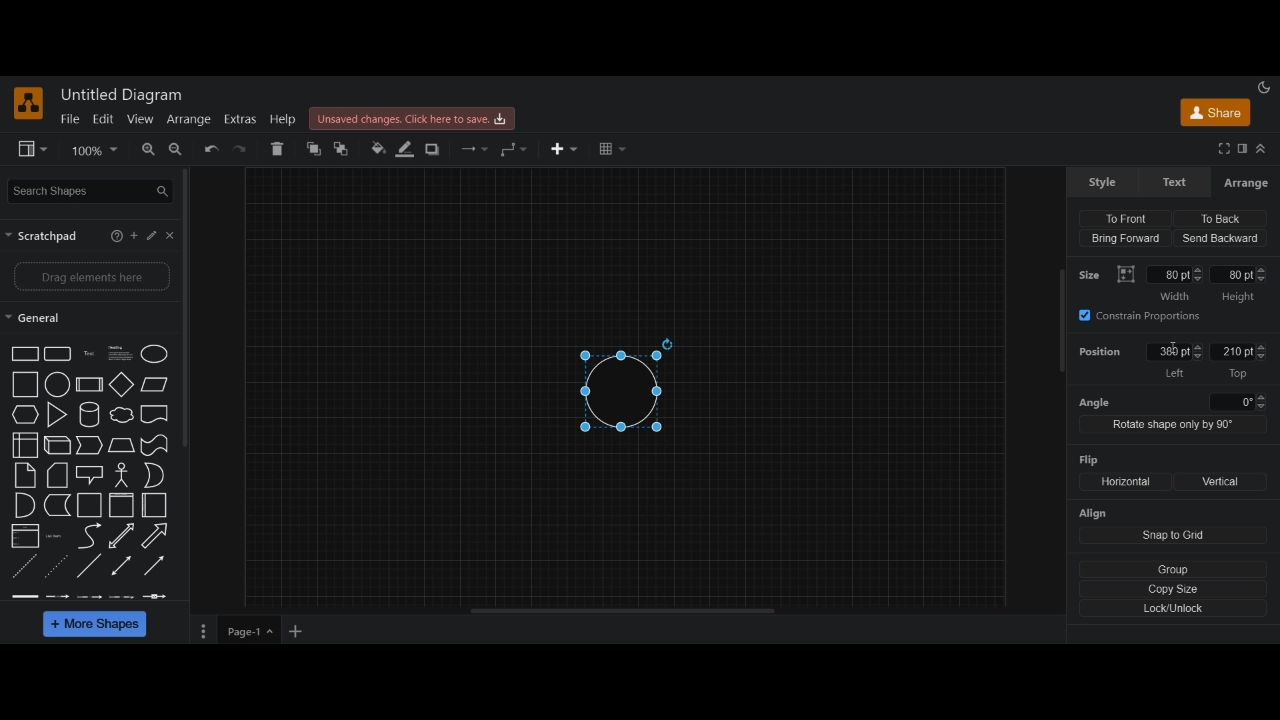 This screenshot has height=720, width=1280. Describe the element at coordinates (57, 536) in the screenshot. I see `text` at that location.